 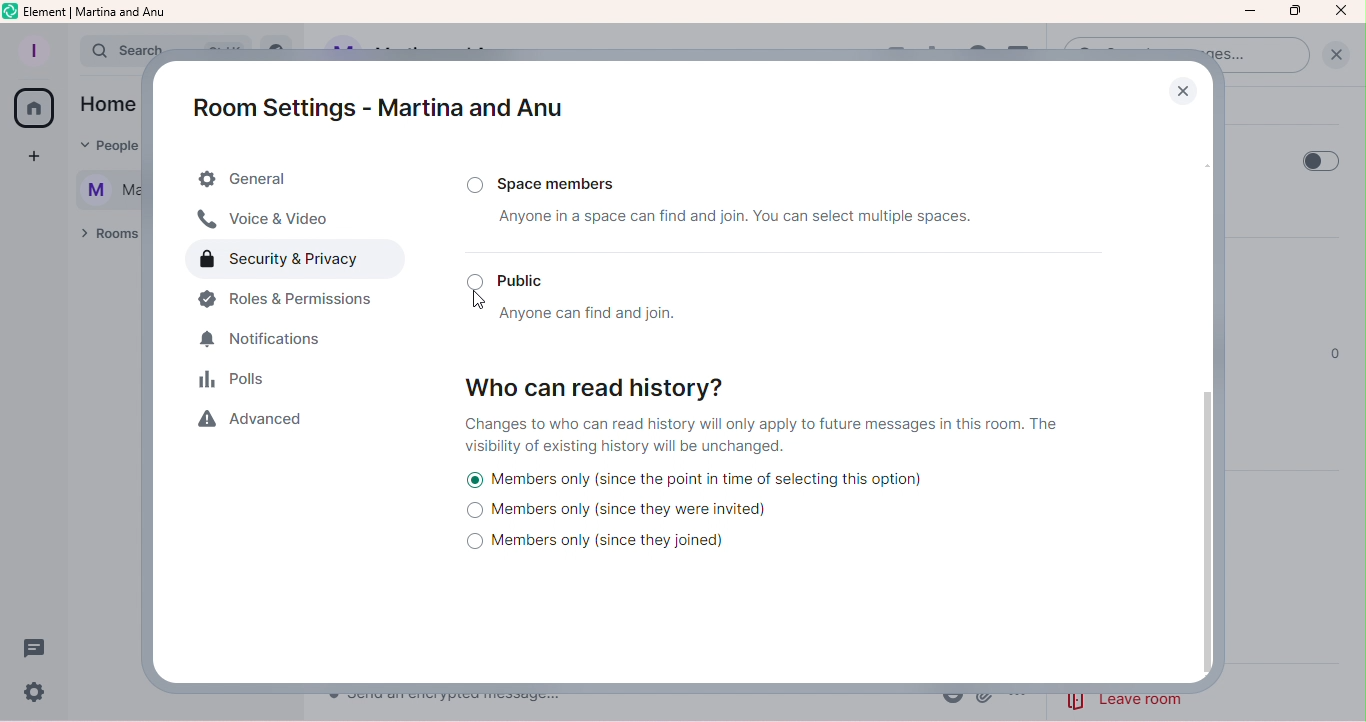 What do you see at coordinates (696, 479) in the screenshot?
I see `Members only (since the point in time of selecting this option)` at bounding box center [696, 479].